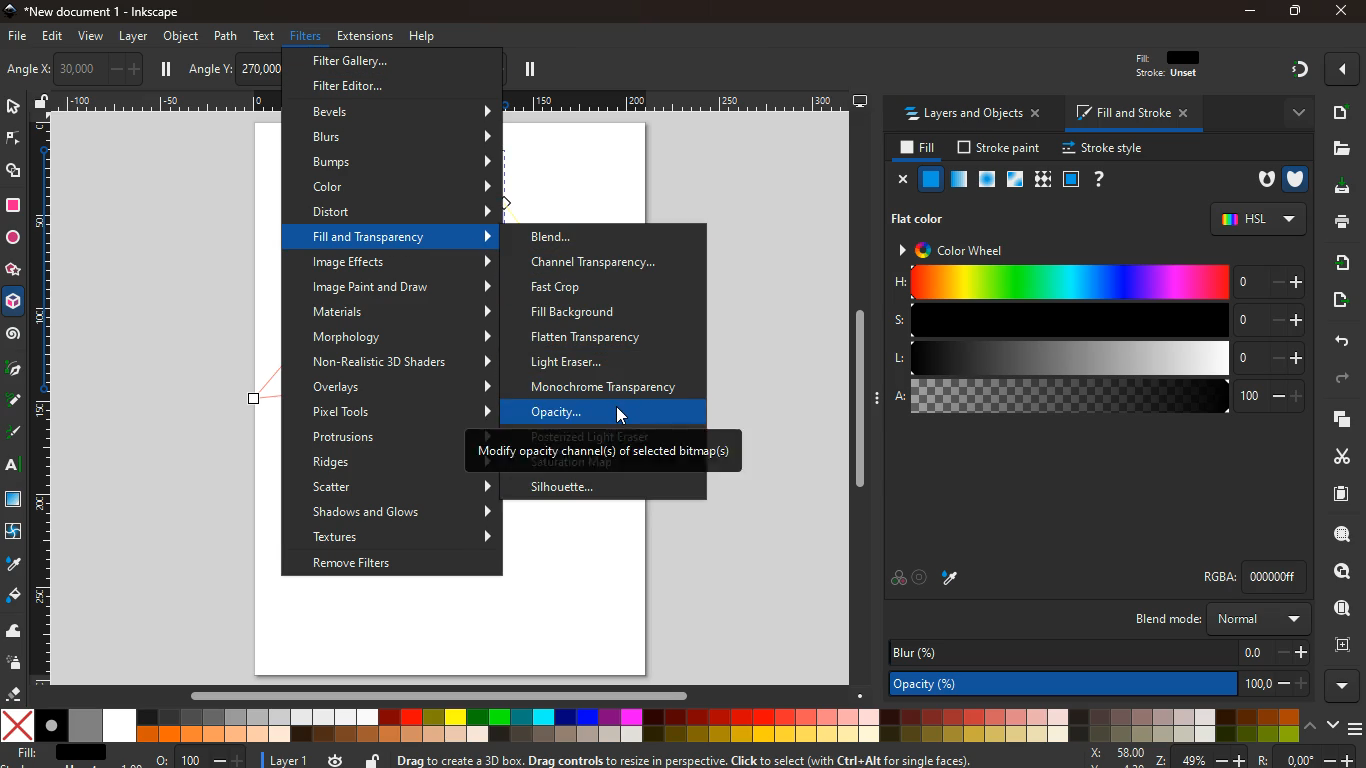 This screenshot has width=1366, height=768. I want to click on materials, so click(403, 312).